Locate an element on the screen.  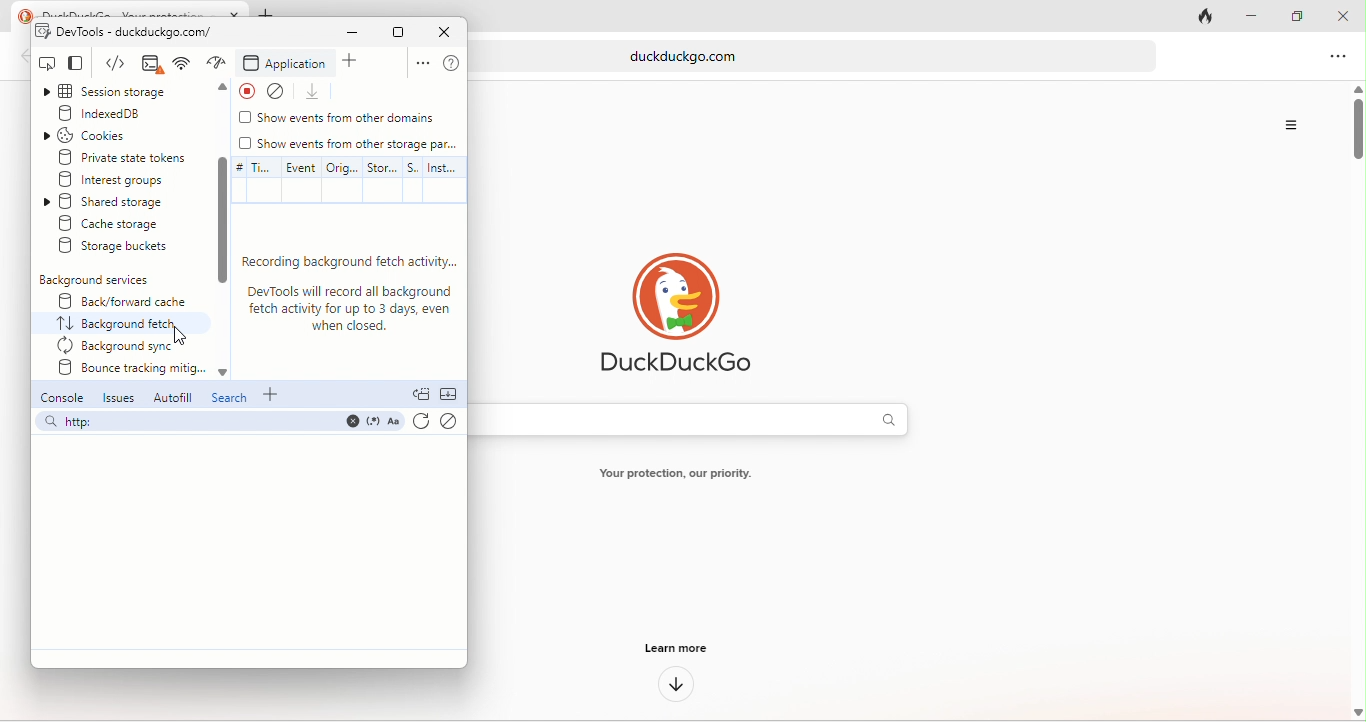
cursor movement is located at coordinates (183, 332).